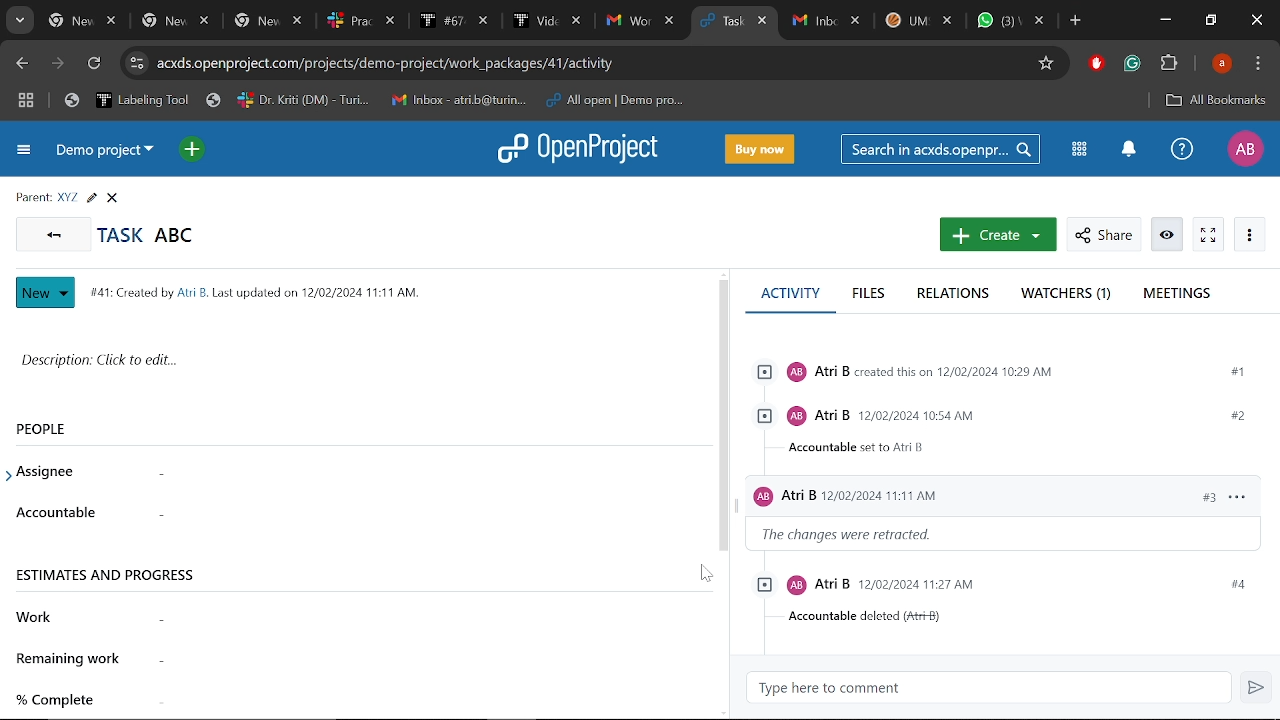  I want to click on Activity, so click(790, 301).